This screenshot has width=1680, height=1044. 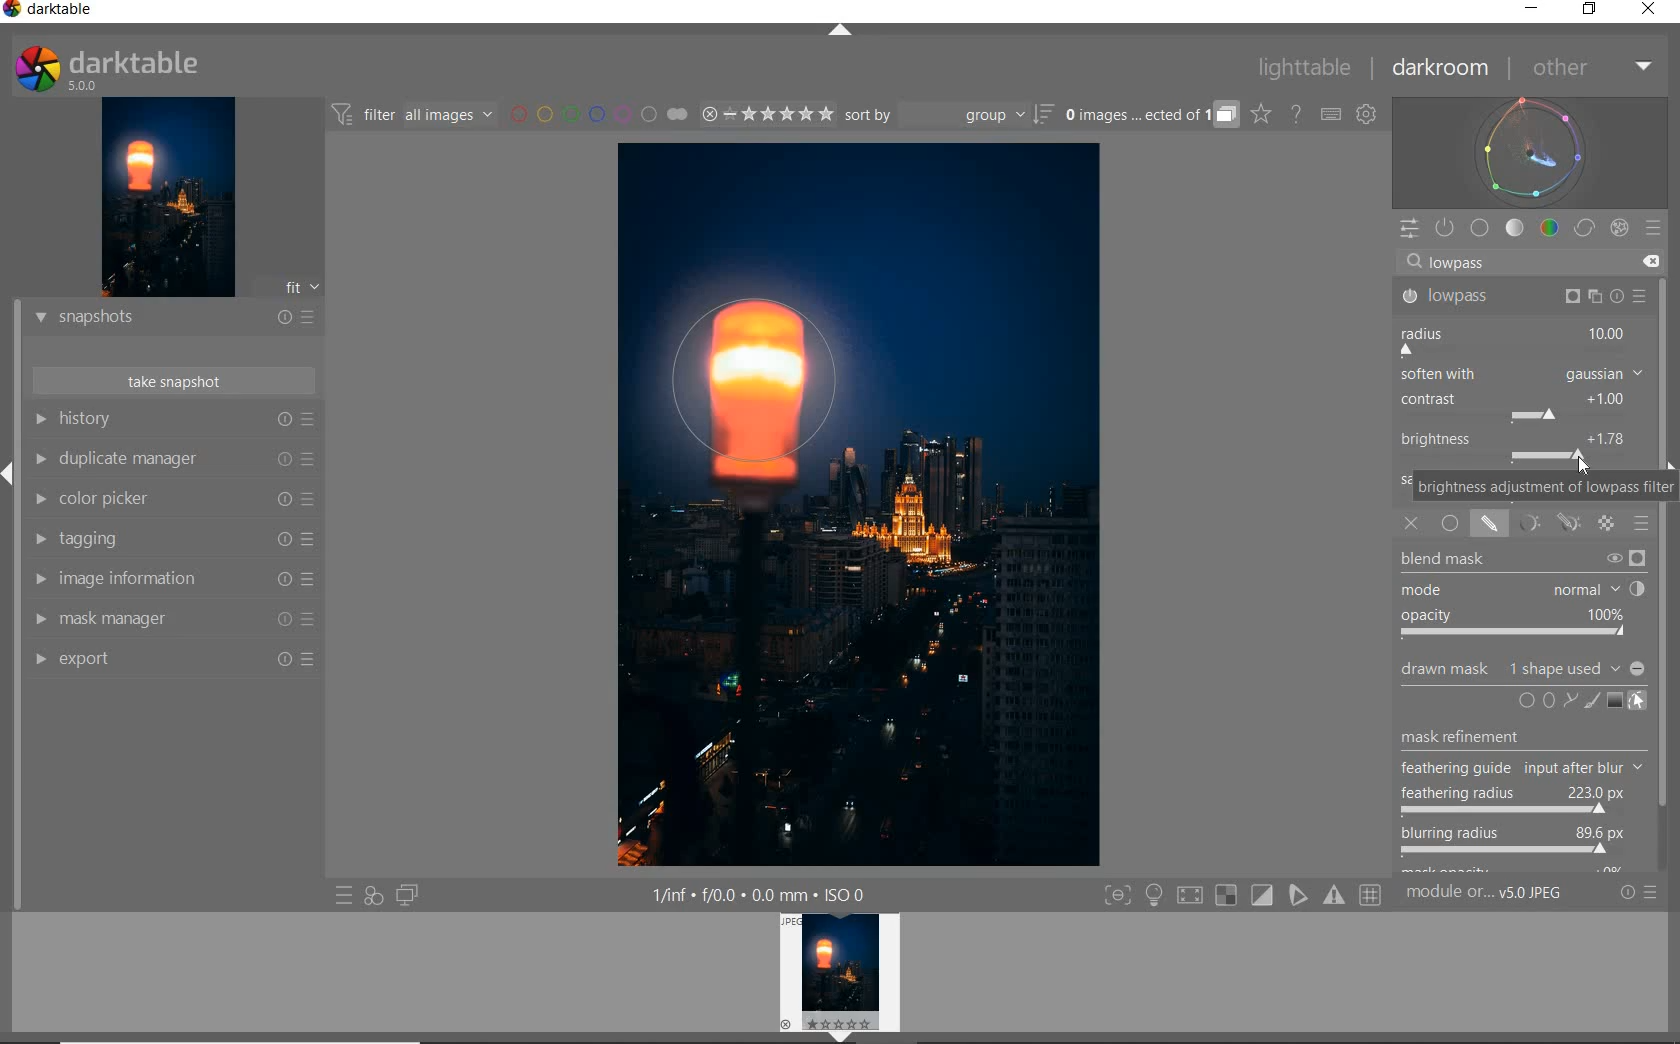 I want to click on ADD GRADIENT, so click(x=1613, y=701).